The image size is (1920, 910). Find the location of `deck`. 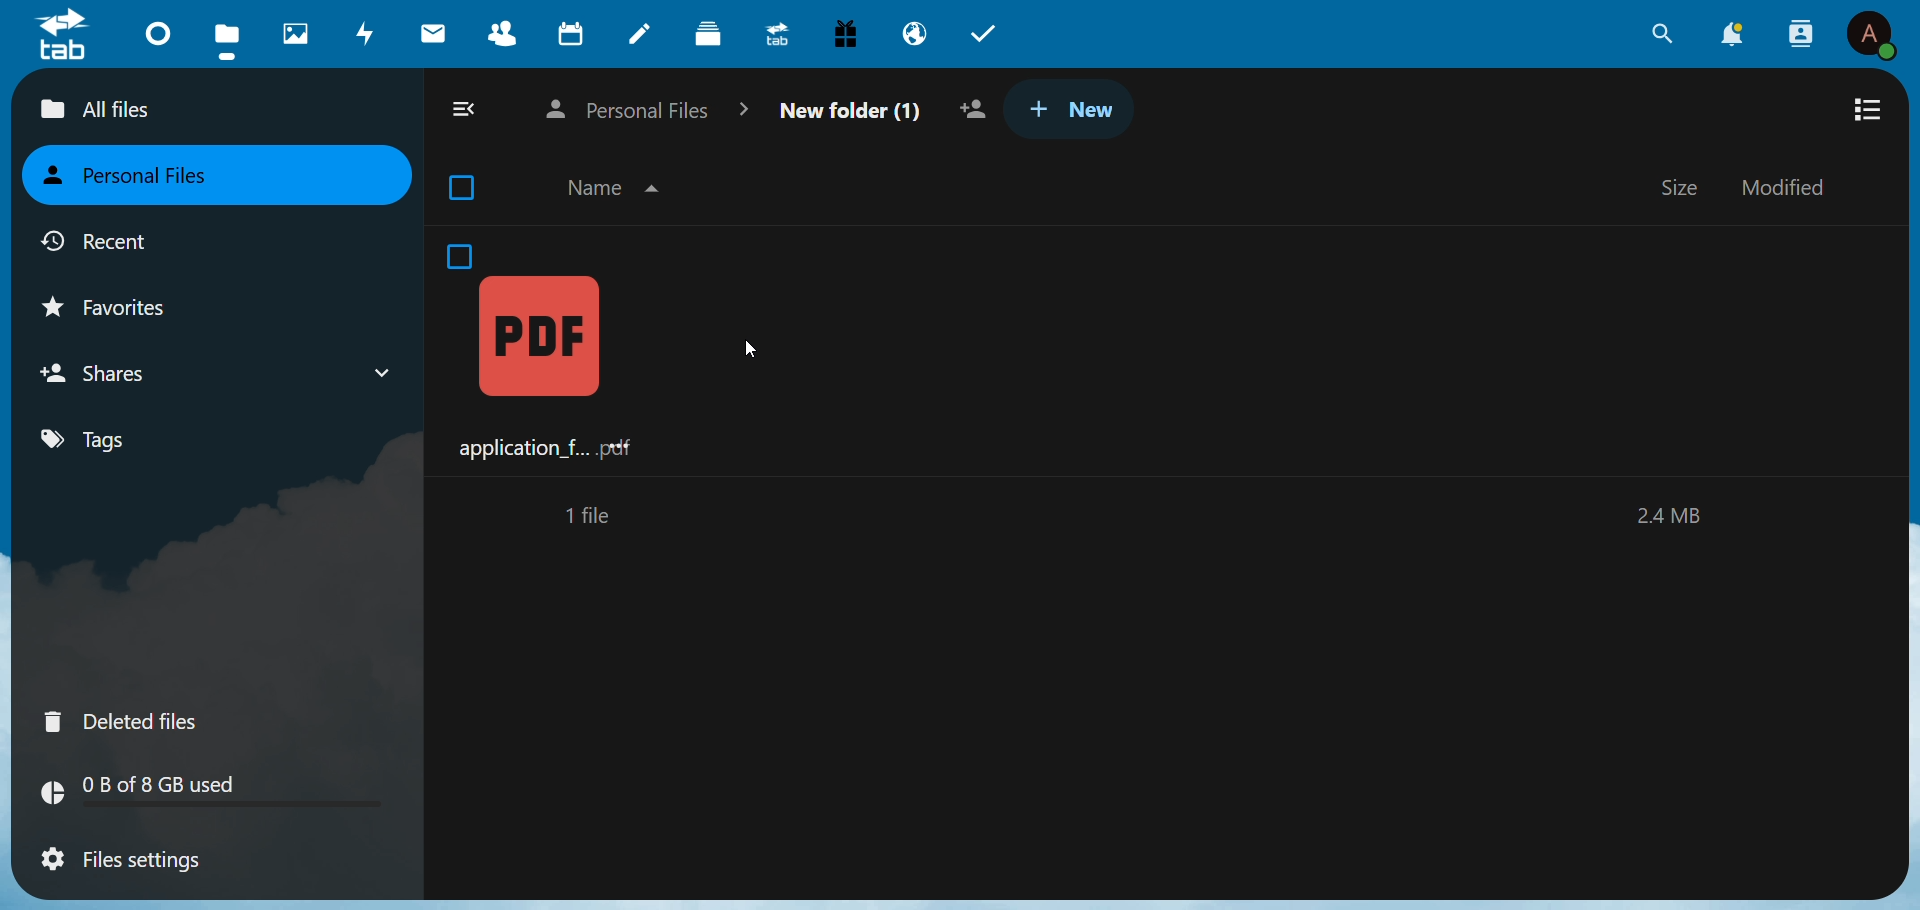

deck is located at coordinates (712, 34).